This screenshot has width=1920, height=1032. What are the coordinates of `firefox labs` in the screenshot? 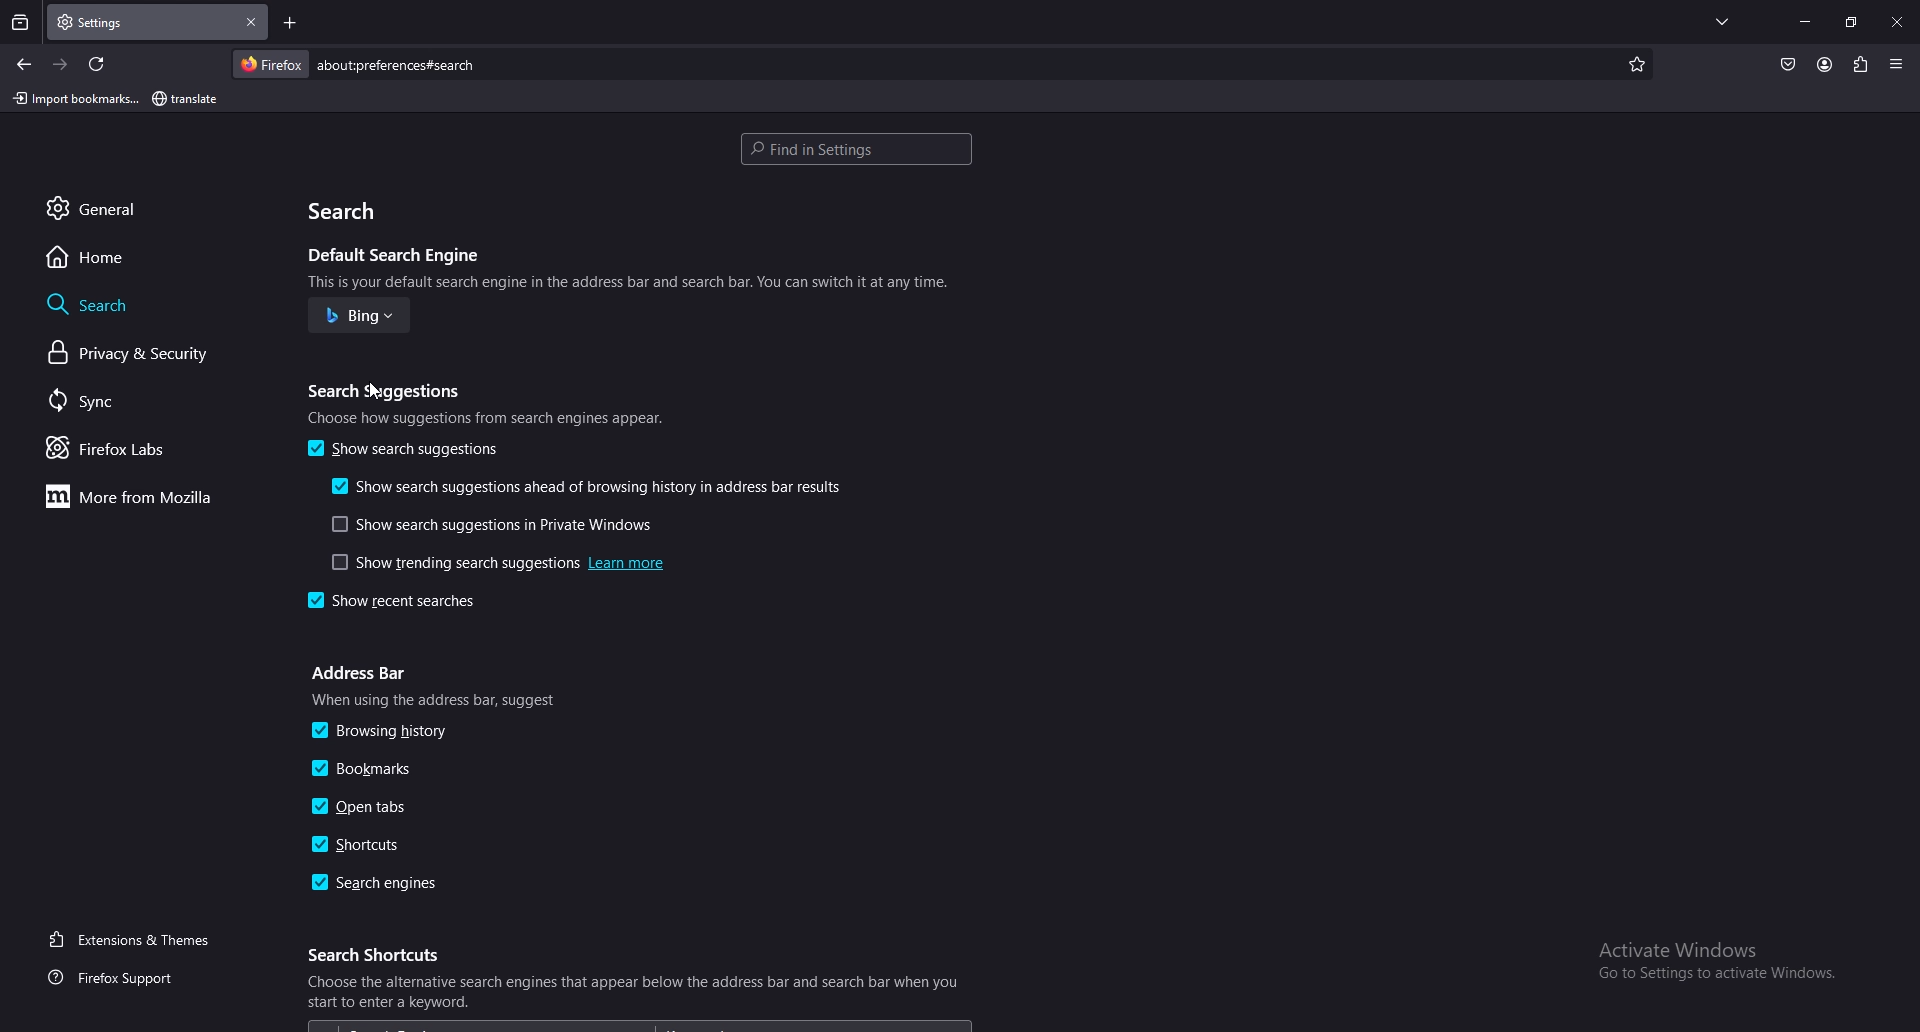 It's located at (139, 448).